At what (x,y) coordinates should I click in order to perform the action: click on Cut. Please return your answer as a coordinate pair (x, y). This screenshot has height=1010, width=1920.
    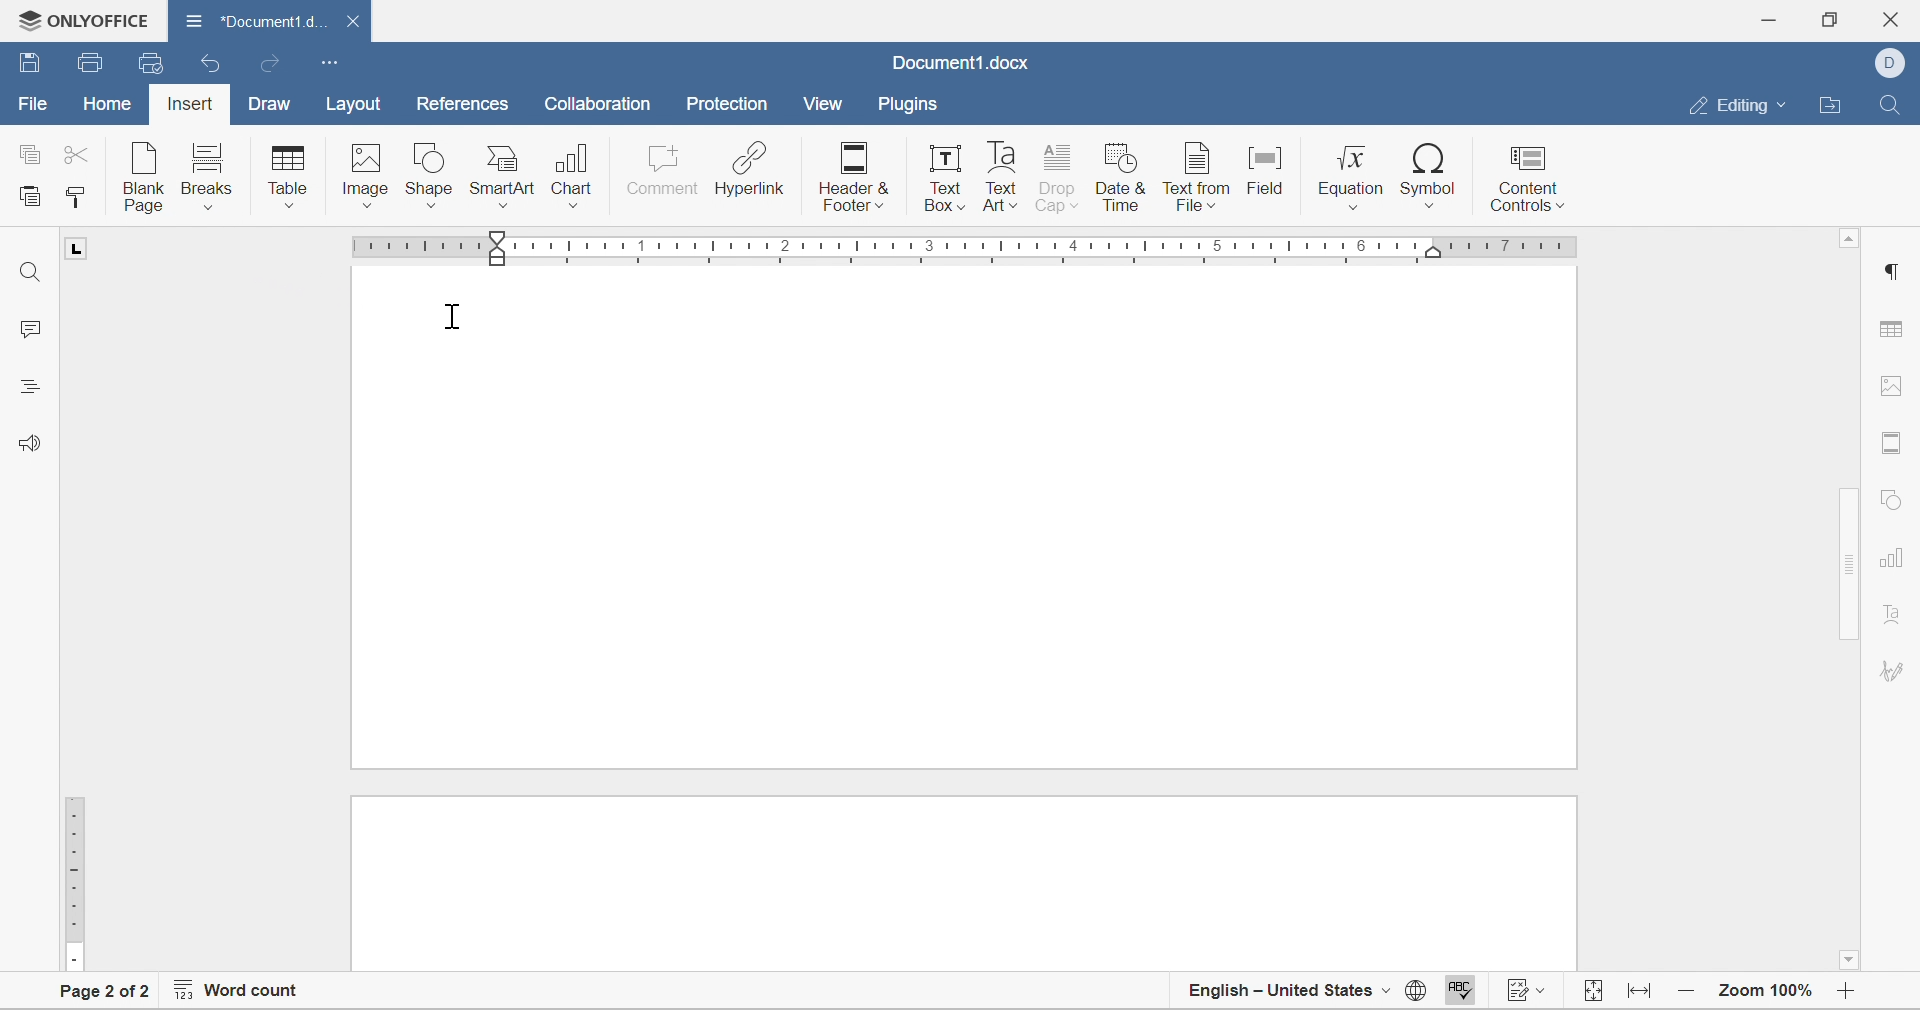
    Looking at the image, I should click on (81, 153).